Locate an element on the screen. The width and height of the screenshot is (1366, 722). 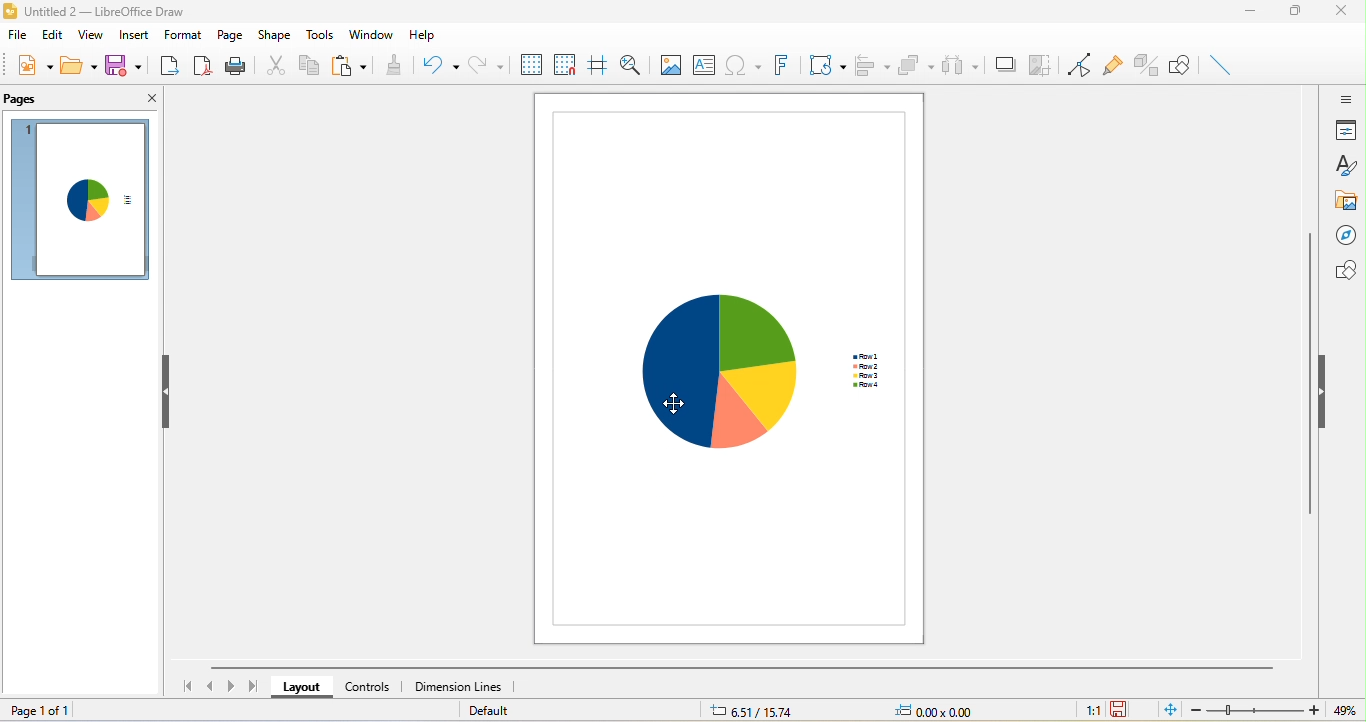
layout is located at coordinates (301, 686).